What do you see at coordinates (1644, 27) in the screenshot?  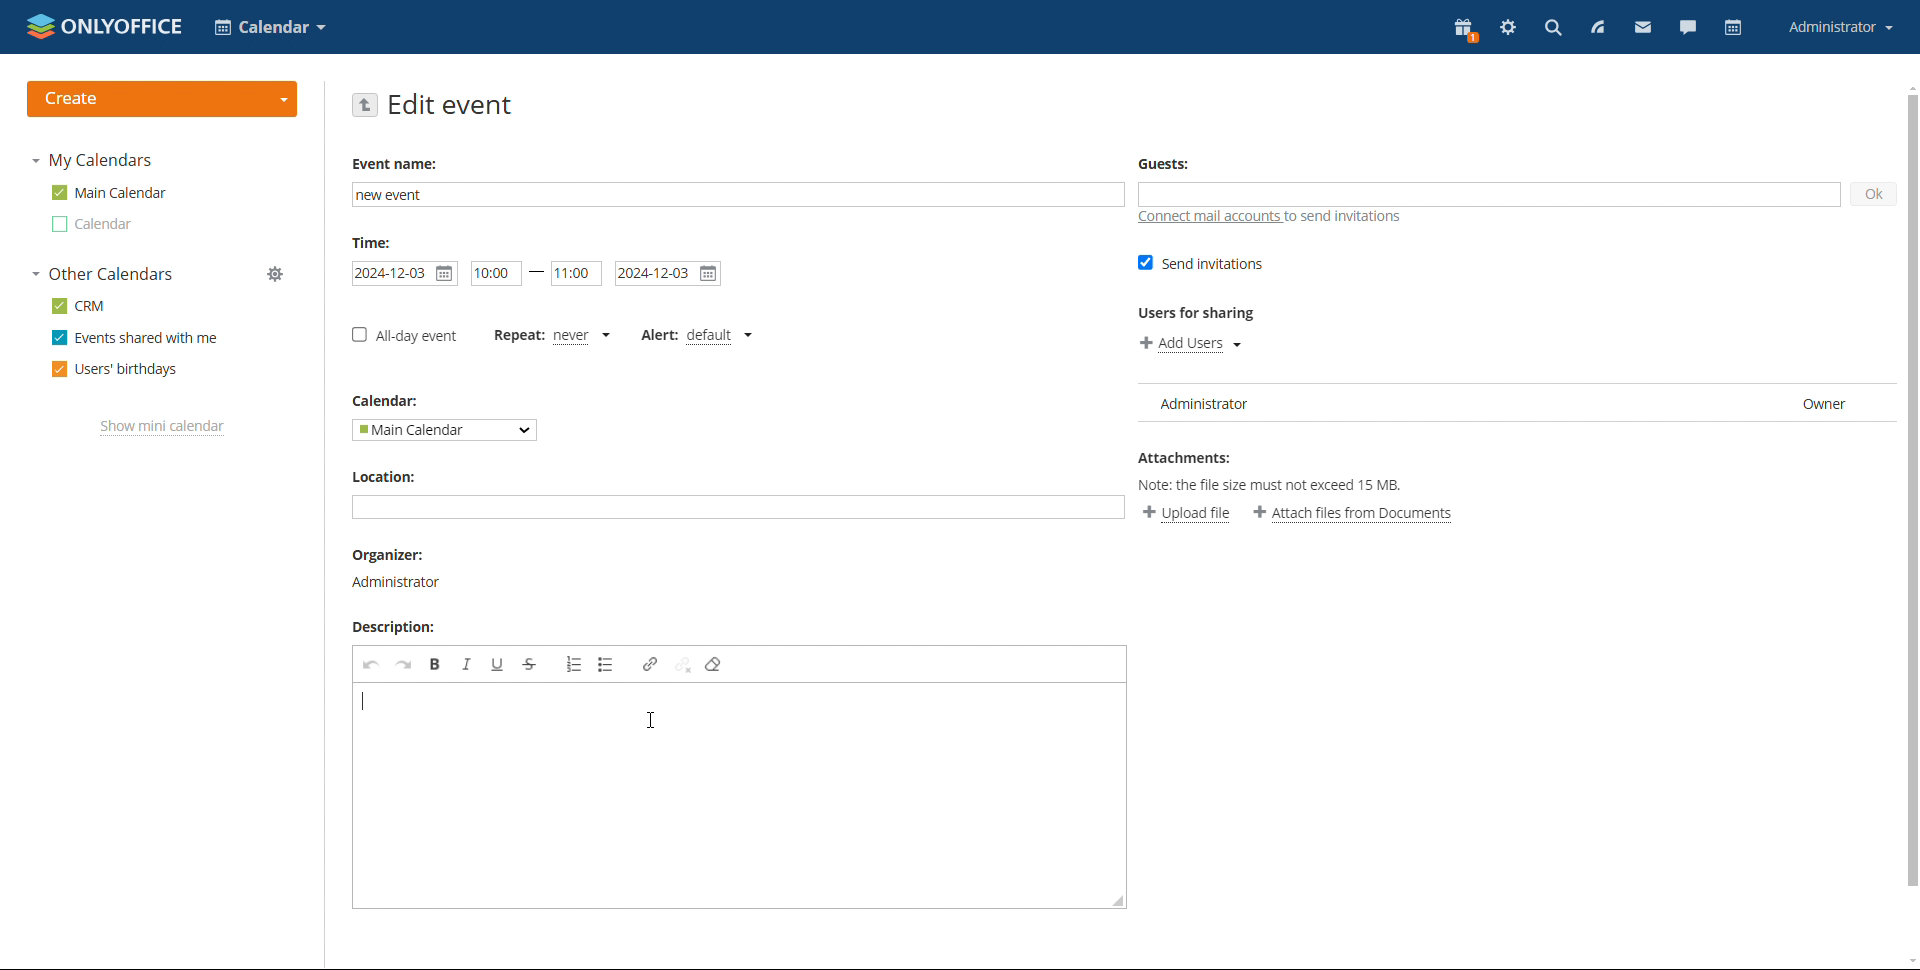 I see `mail` at bounding box center [1644, 27].